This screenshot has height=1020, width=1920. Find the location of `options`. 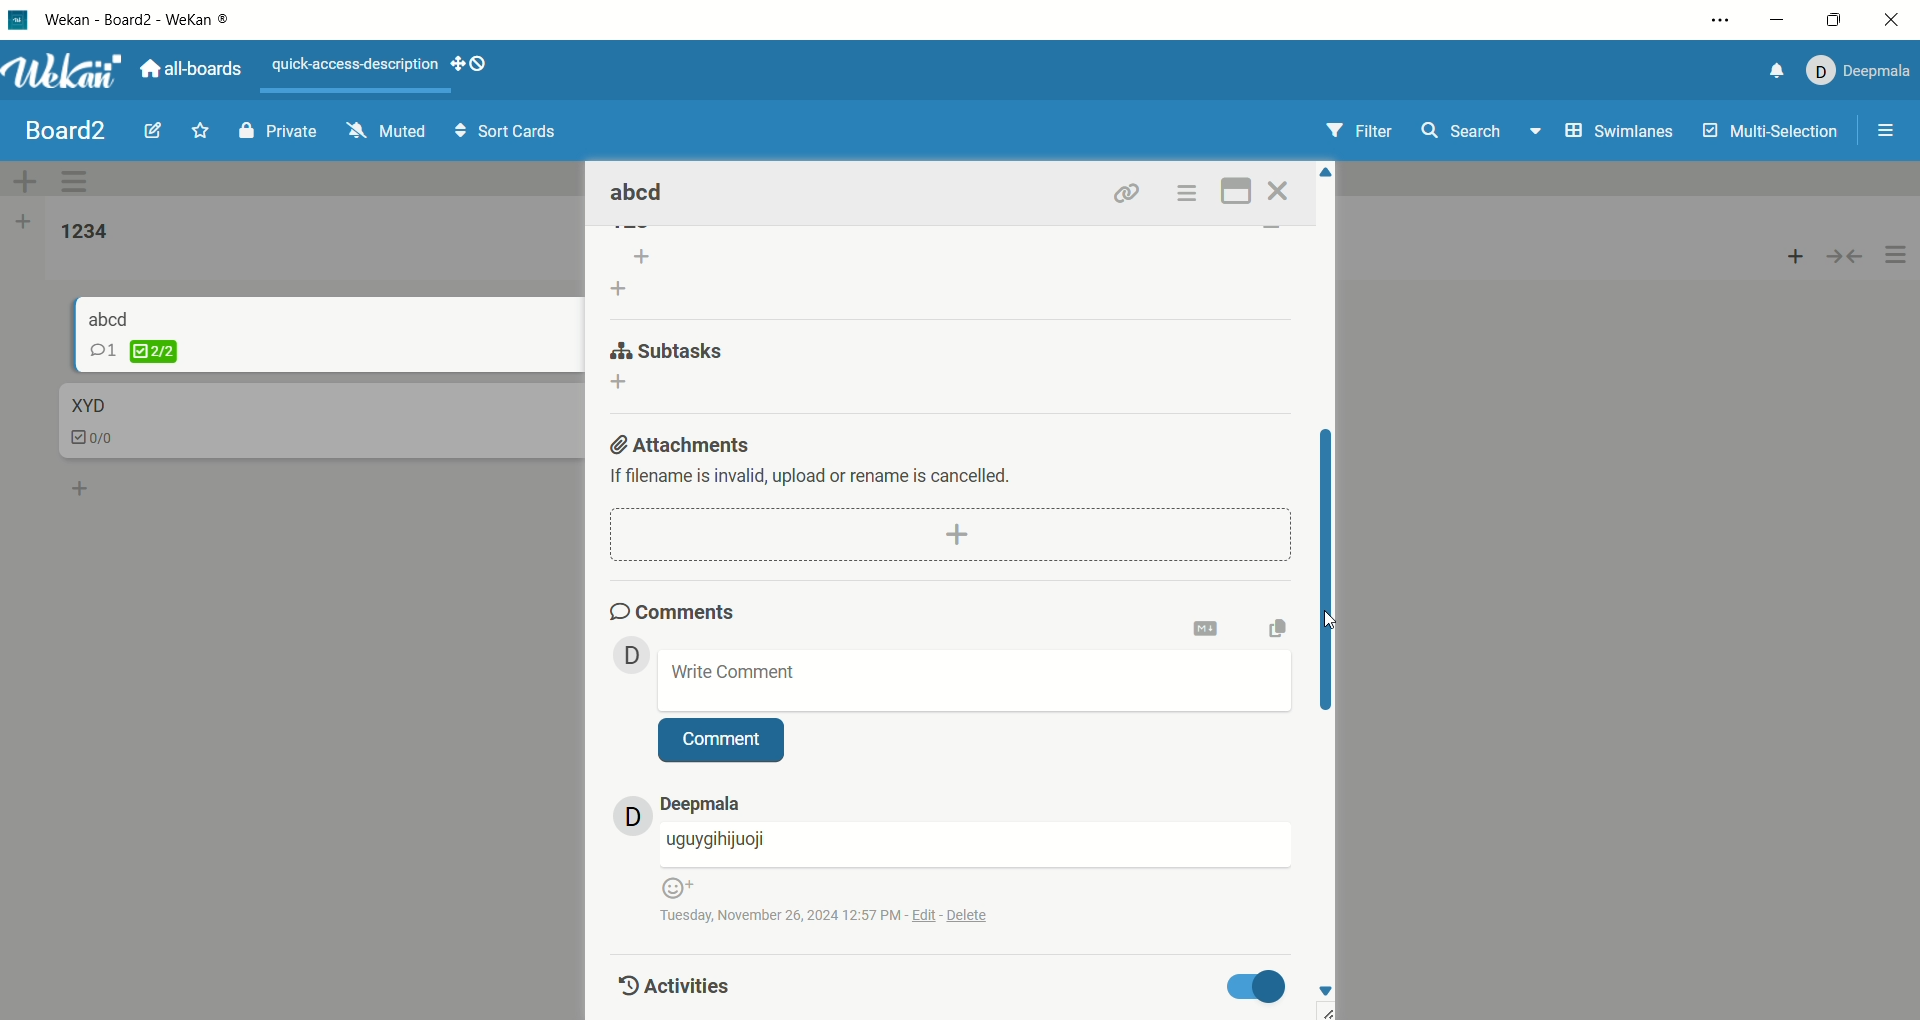

options is located at coordinates (1723, 20).